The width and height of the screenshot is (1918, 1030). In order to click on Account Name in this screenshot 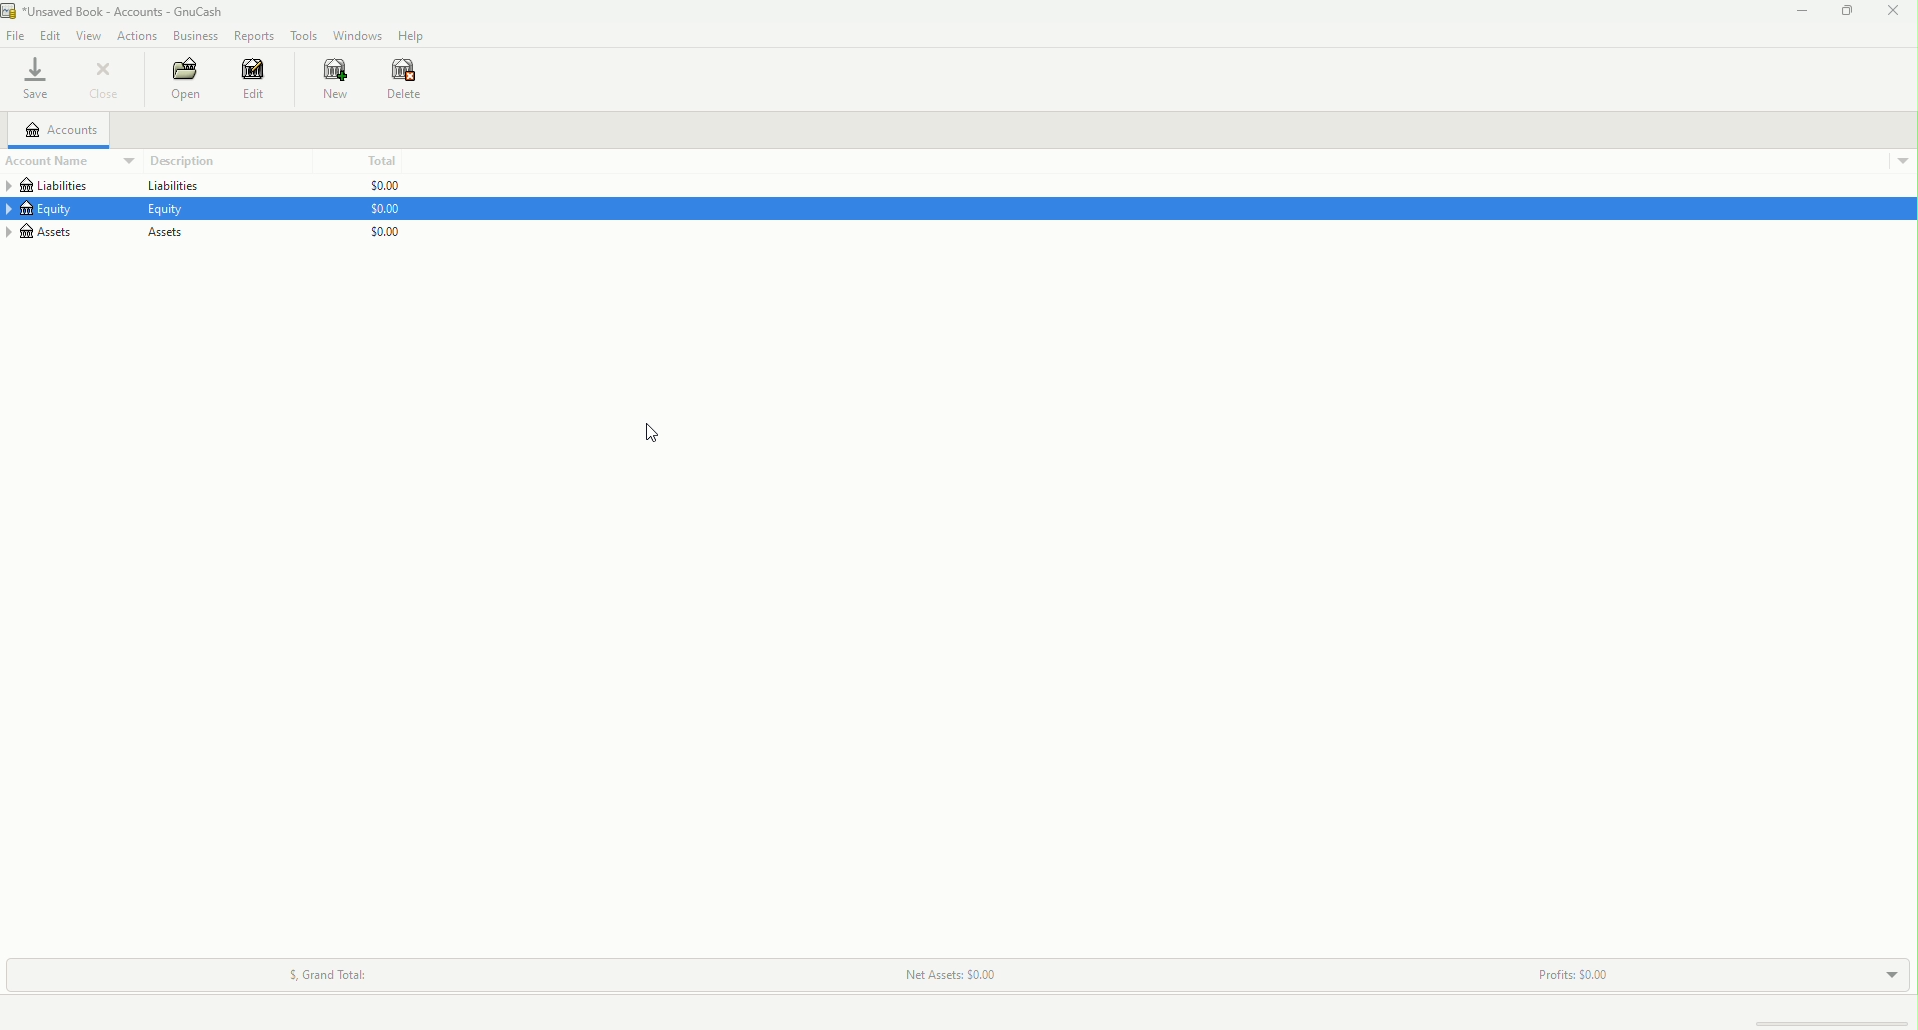, I will do `click(59, 161)`.